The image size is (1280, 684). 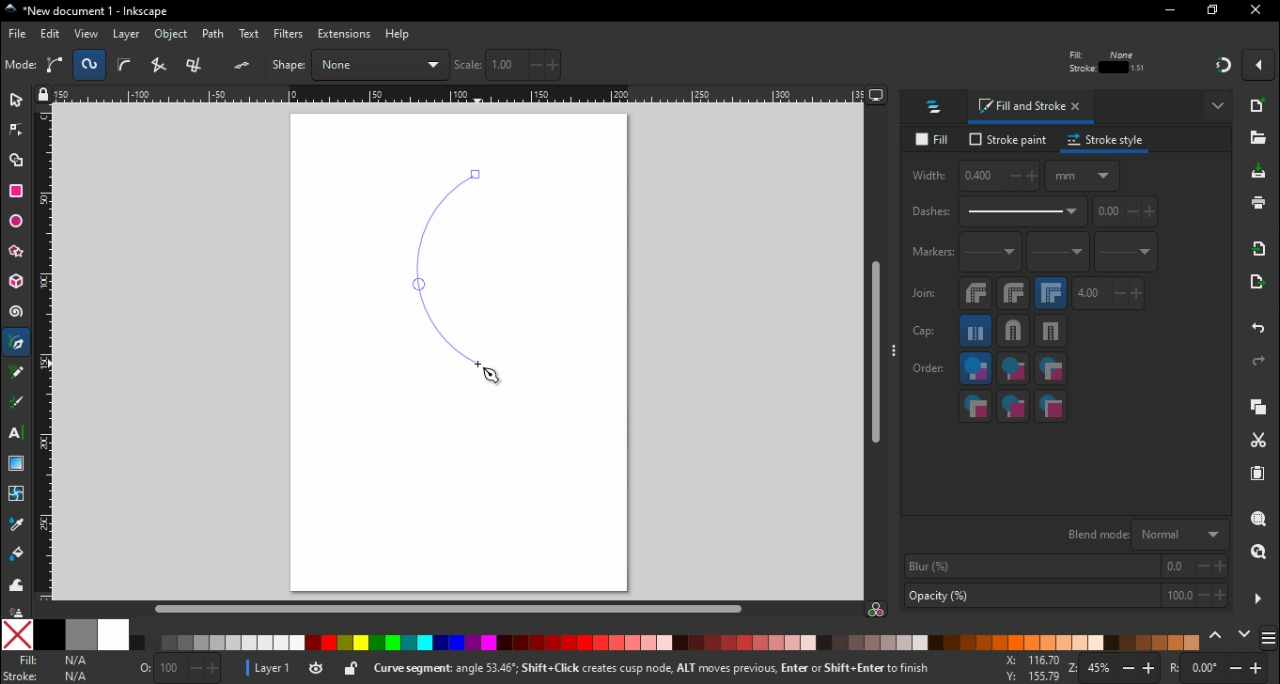 I want to click on spiral tool, so click(x=17, y=315).